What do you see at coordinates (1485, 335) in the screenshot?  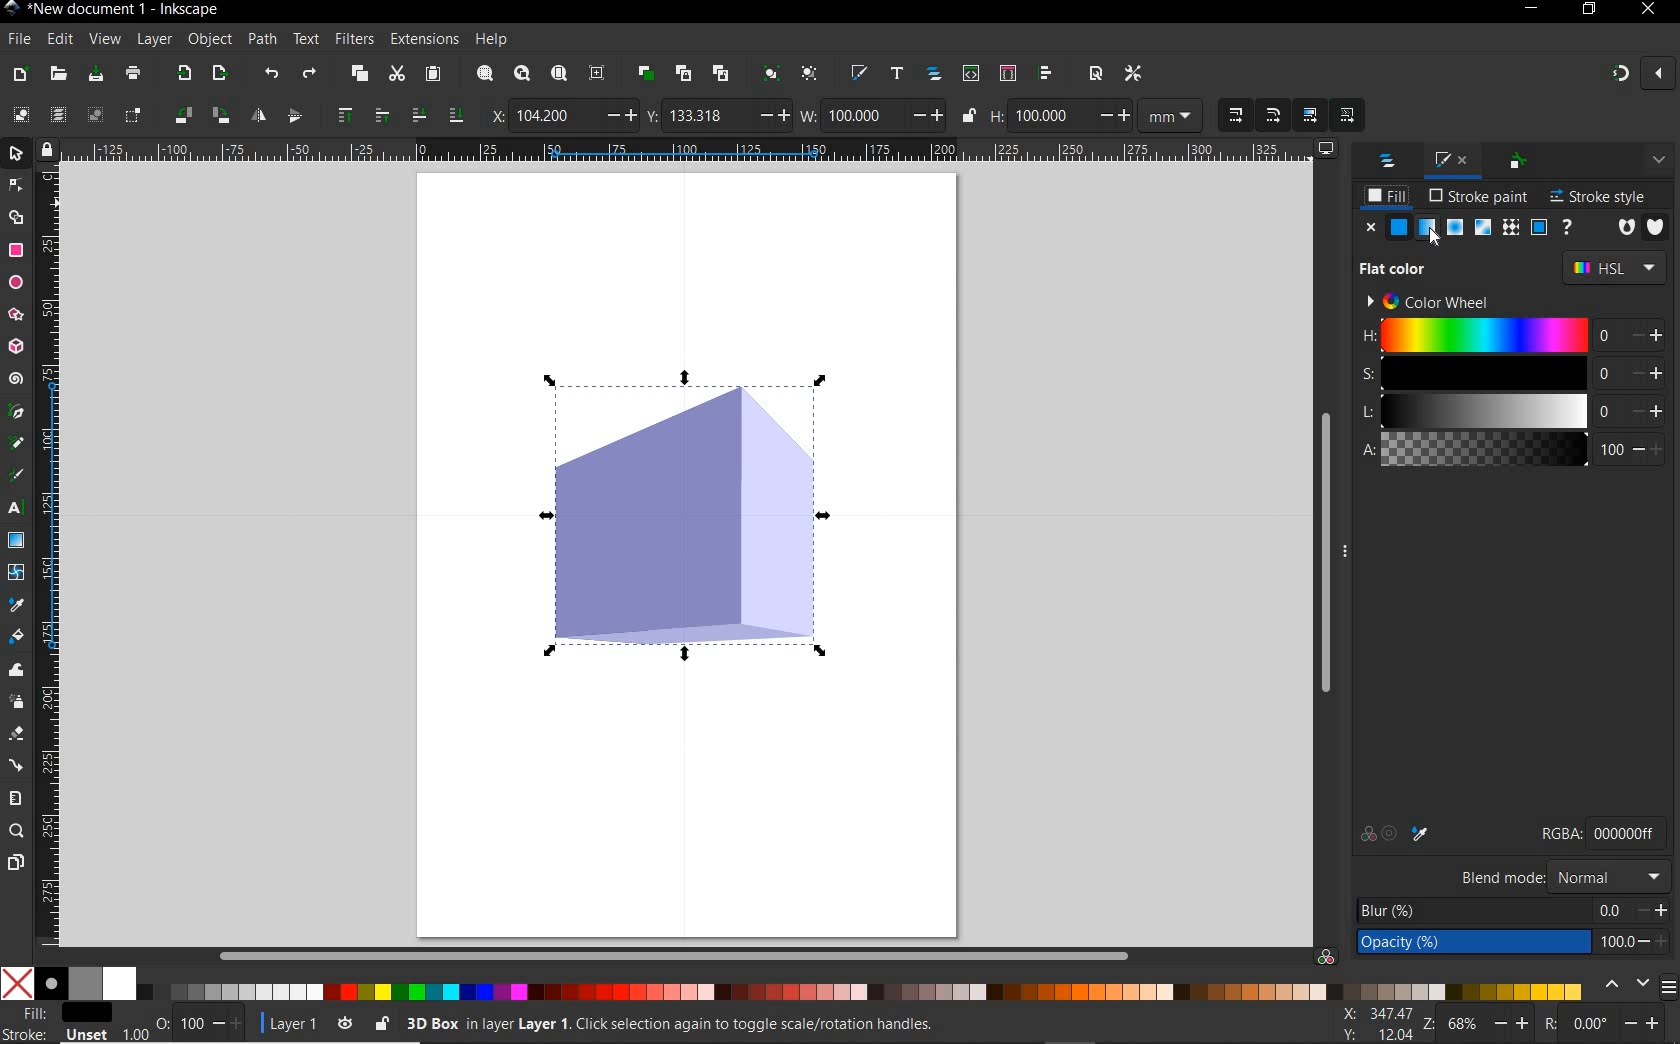 I see `H` at bounding box center [1485, 335].